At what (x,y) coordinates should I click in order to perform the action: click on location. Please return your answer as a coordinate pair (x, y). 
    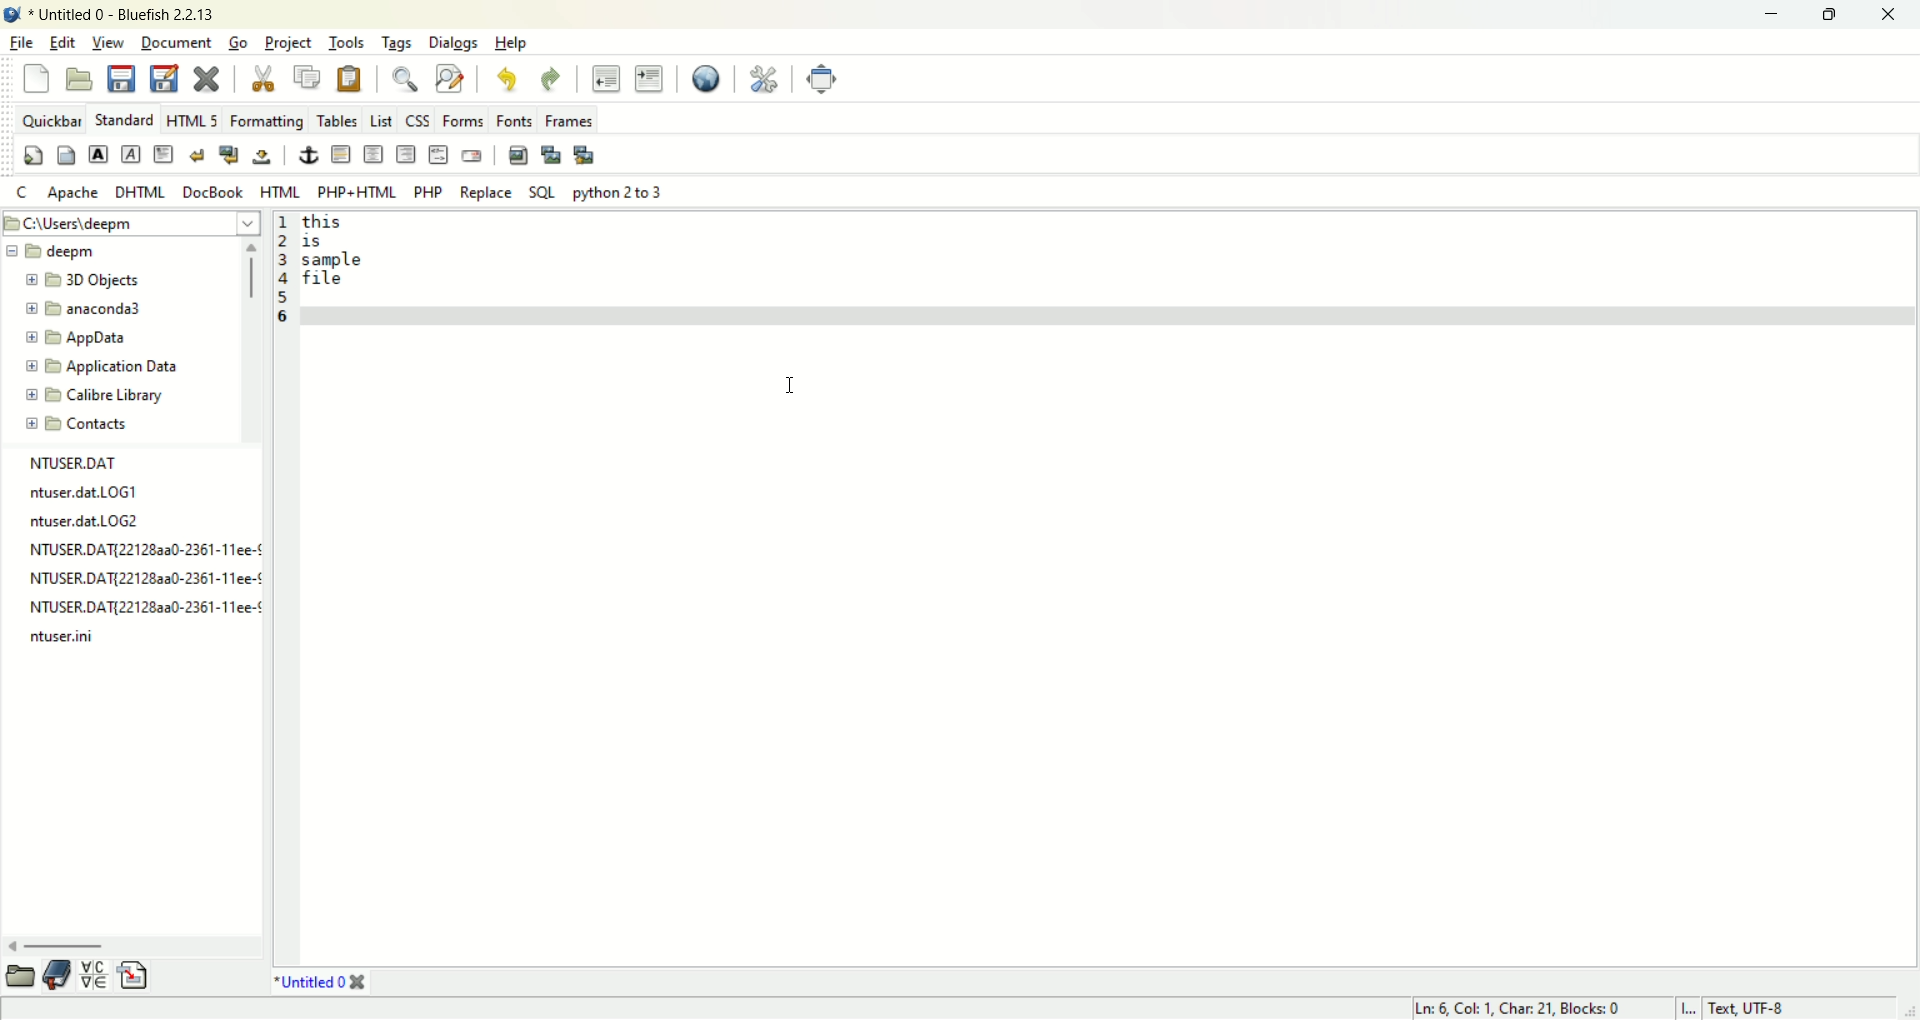
    Looking at the image, I should click on (130, 223).